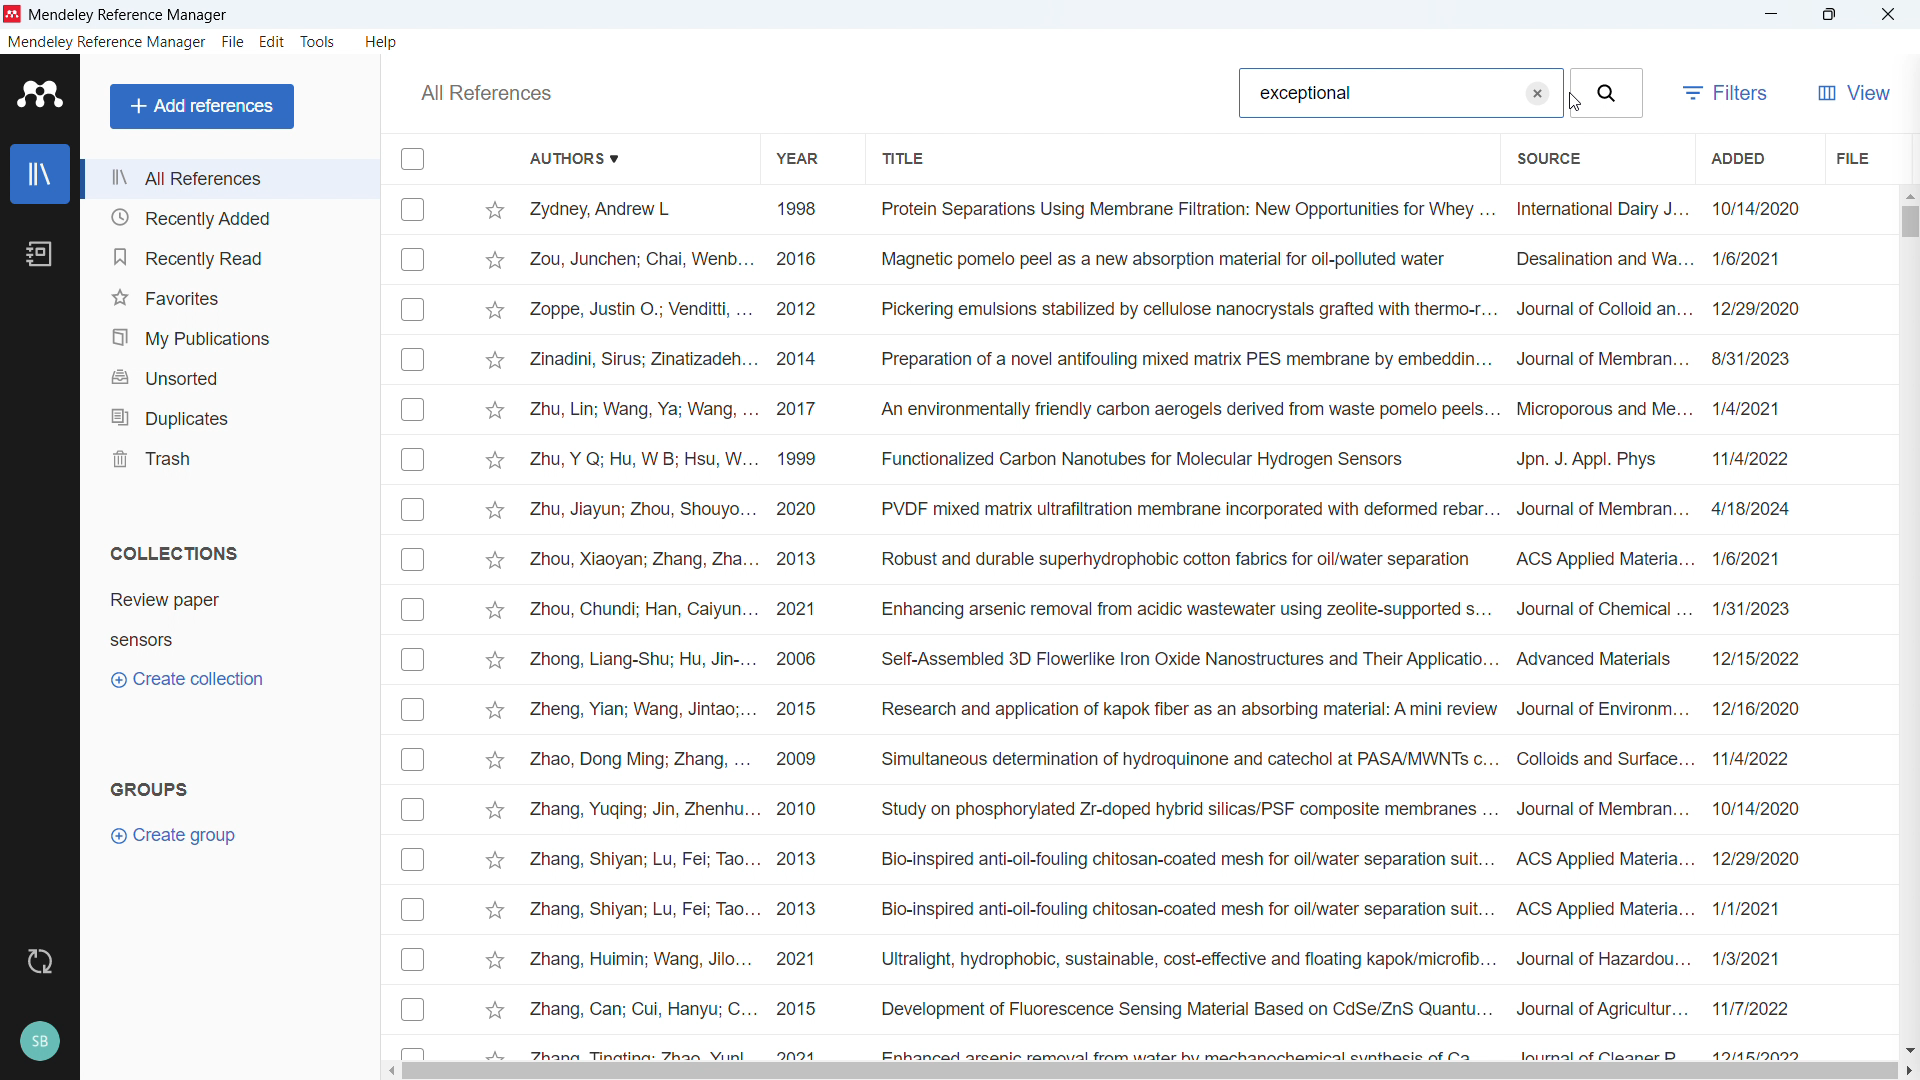 The image size is (1920, 1080). Describe the element at coordinates (1724, 93) in the screenshot. I see `filters` at that location.